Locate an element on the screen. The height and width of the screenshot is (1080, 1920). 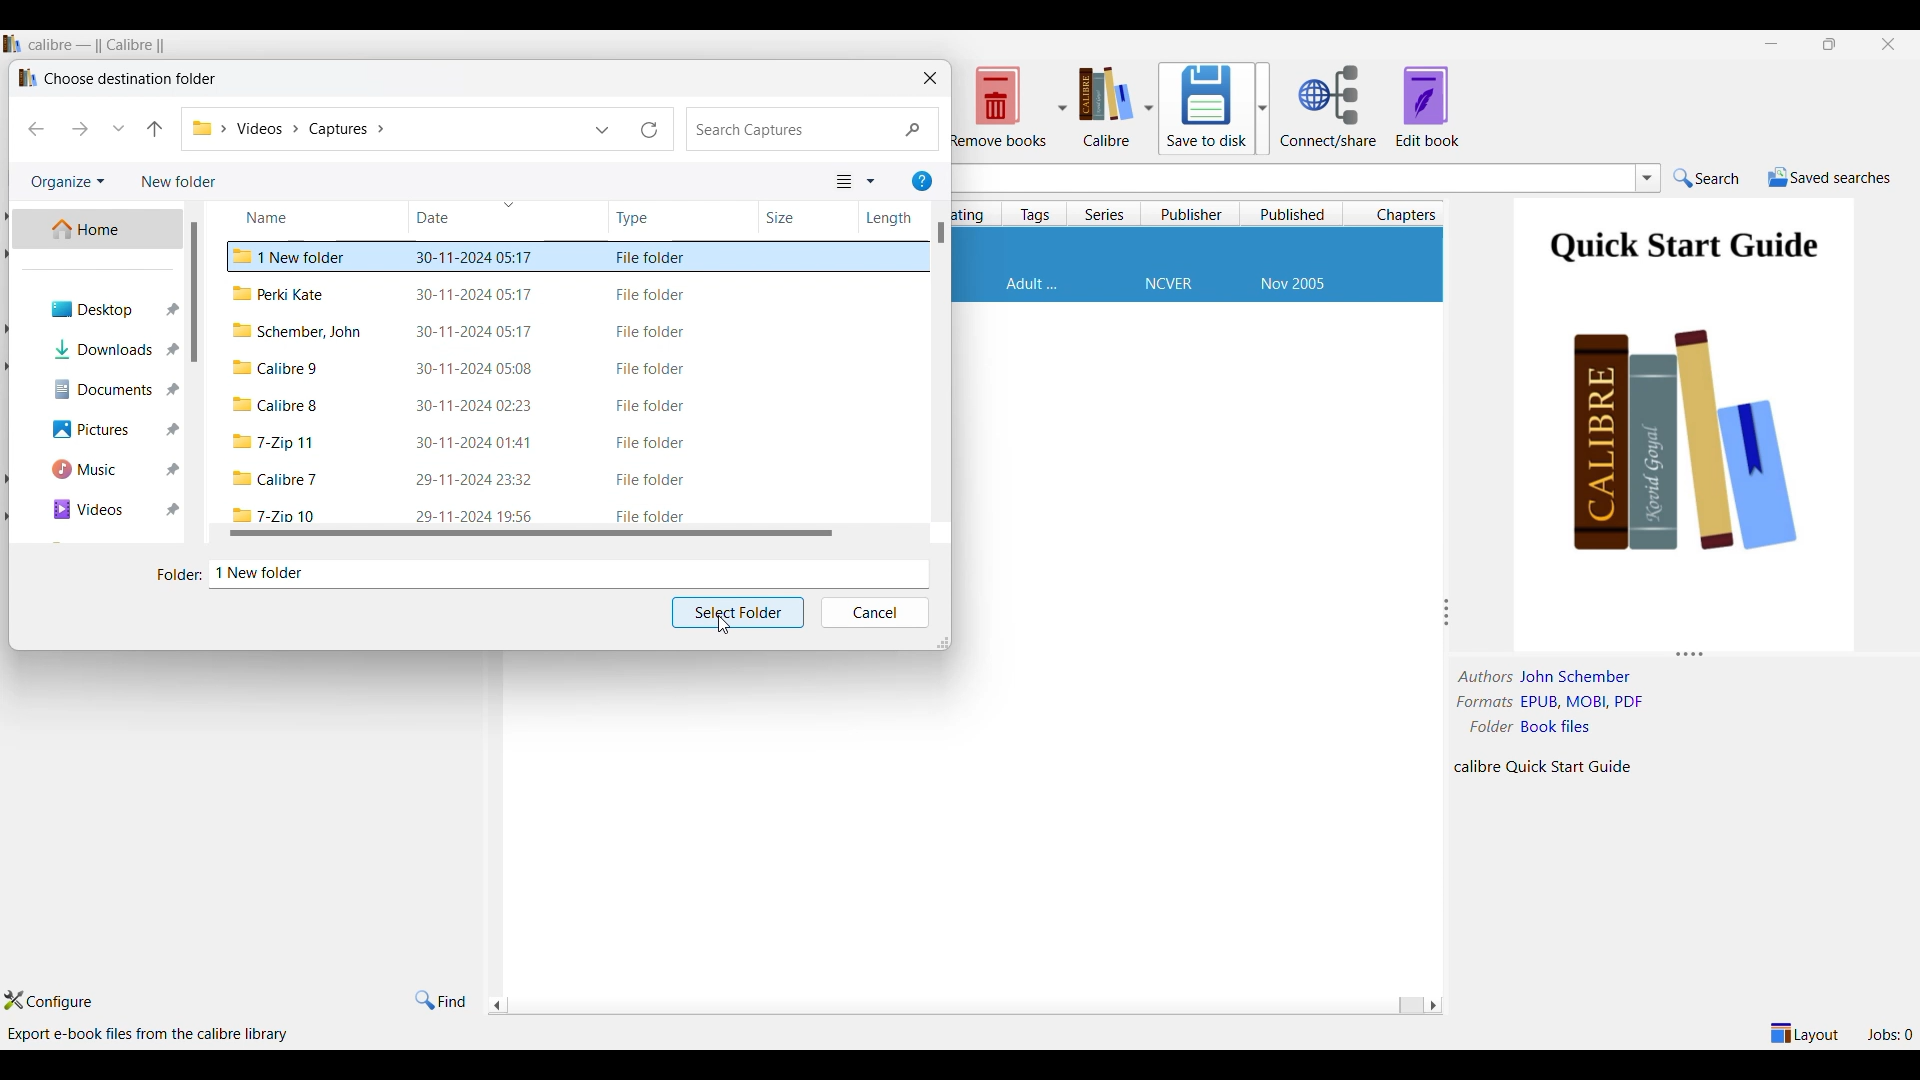
date is located at coordinates (477, 371).